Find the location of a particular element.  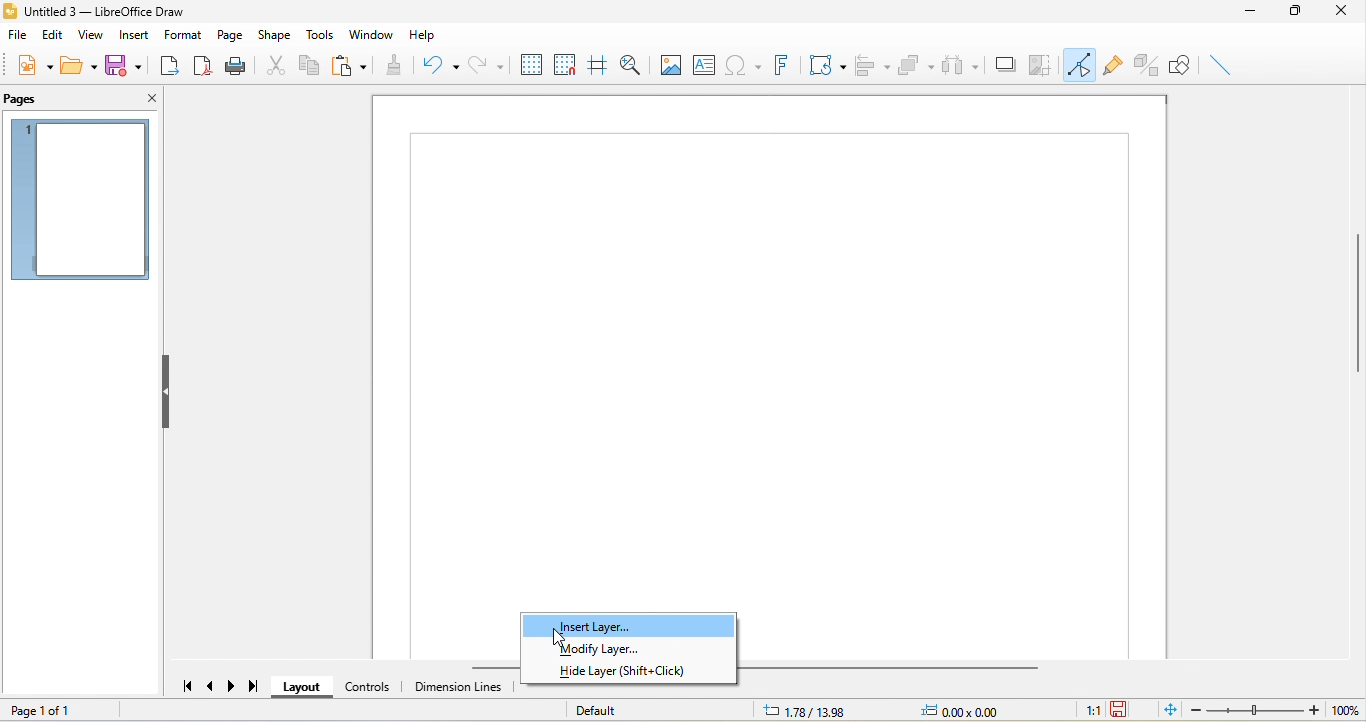

copy is located at coordinates (310, 65).